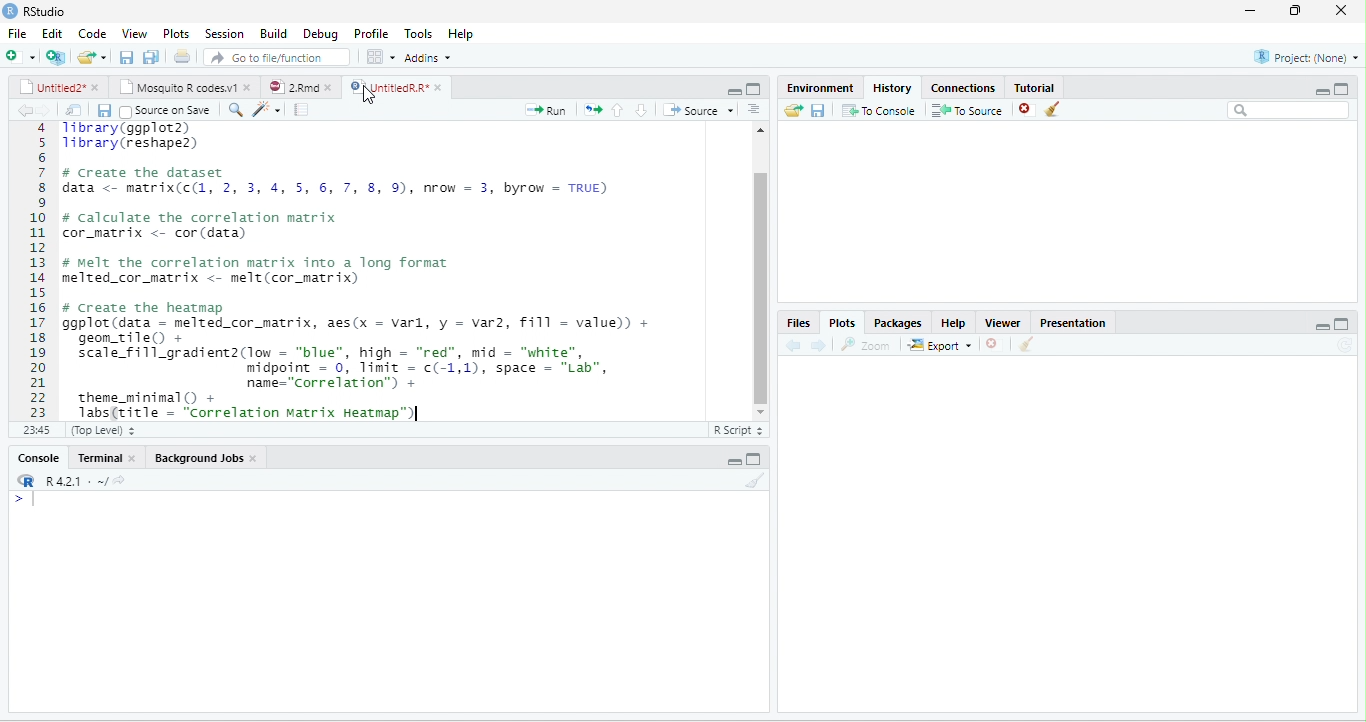  I want to click on 5 Tibrary(reshapez)

6

7 # Create the dataset

§ data <- matrix(c(, 2, 3, 4, 5, 6, 7, 8, 9), nrow = 3, byrow = TRUE)
9

0 # calculate the correlation matrix

1 cor_matrix <- cor (data)

2

3 # melt the correlation matrix into a long format

4 melted_cor_matrix <- melt(cor_matrix)

5

6 # Create the heatmap

7 ggplot(data - melted_cor_matrix, aes(x = varl, y = var2, fill = value)) +
8 geom_tileO +

9 scale_fill_gradient2(low = “blue”, high = “red”, mid = "white",

0 midpoint = 0, limit = c(-1,1), space = "Lab",
1 name="Correlation”) +

2 theme_minimal() +

BN 1absBritle = “Correlation Matrix Heatman™M, so click(365, 268).